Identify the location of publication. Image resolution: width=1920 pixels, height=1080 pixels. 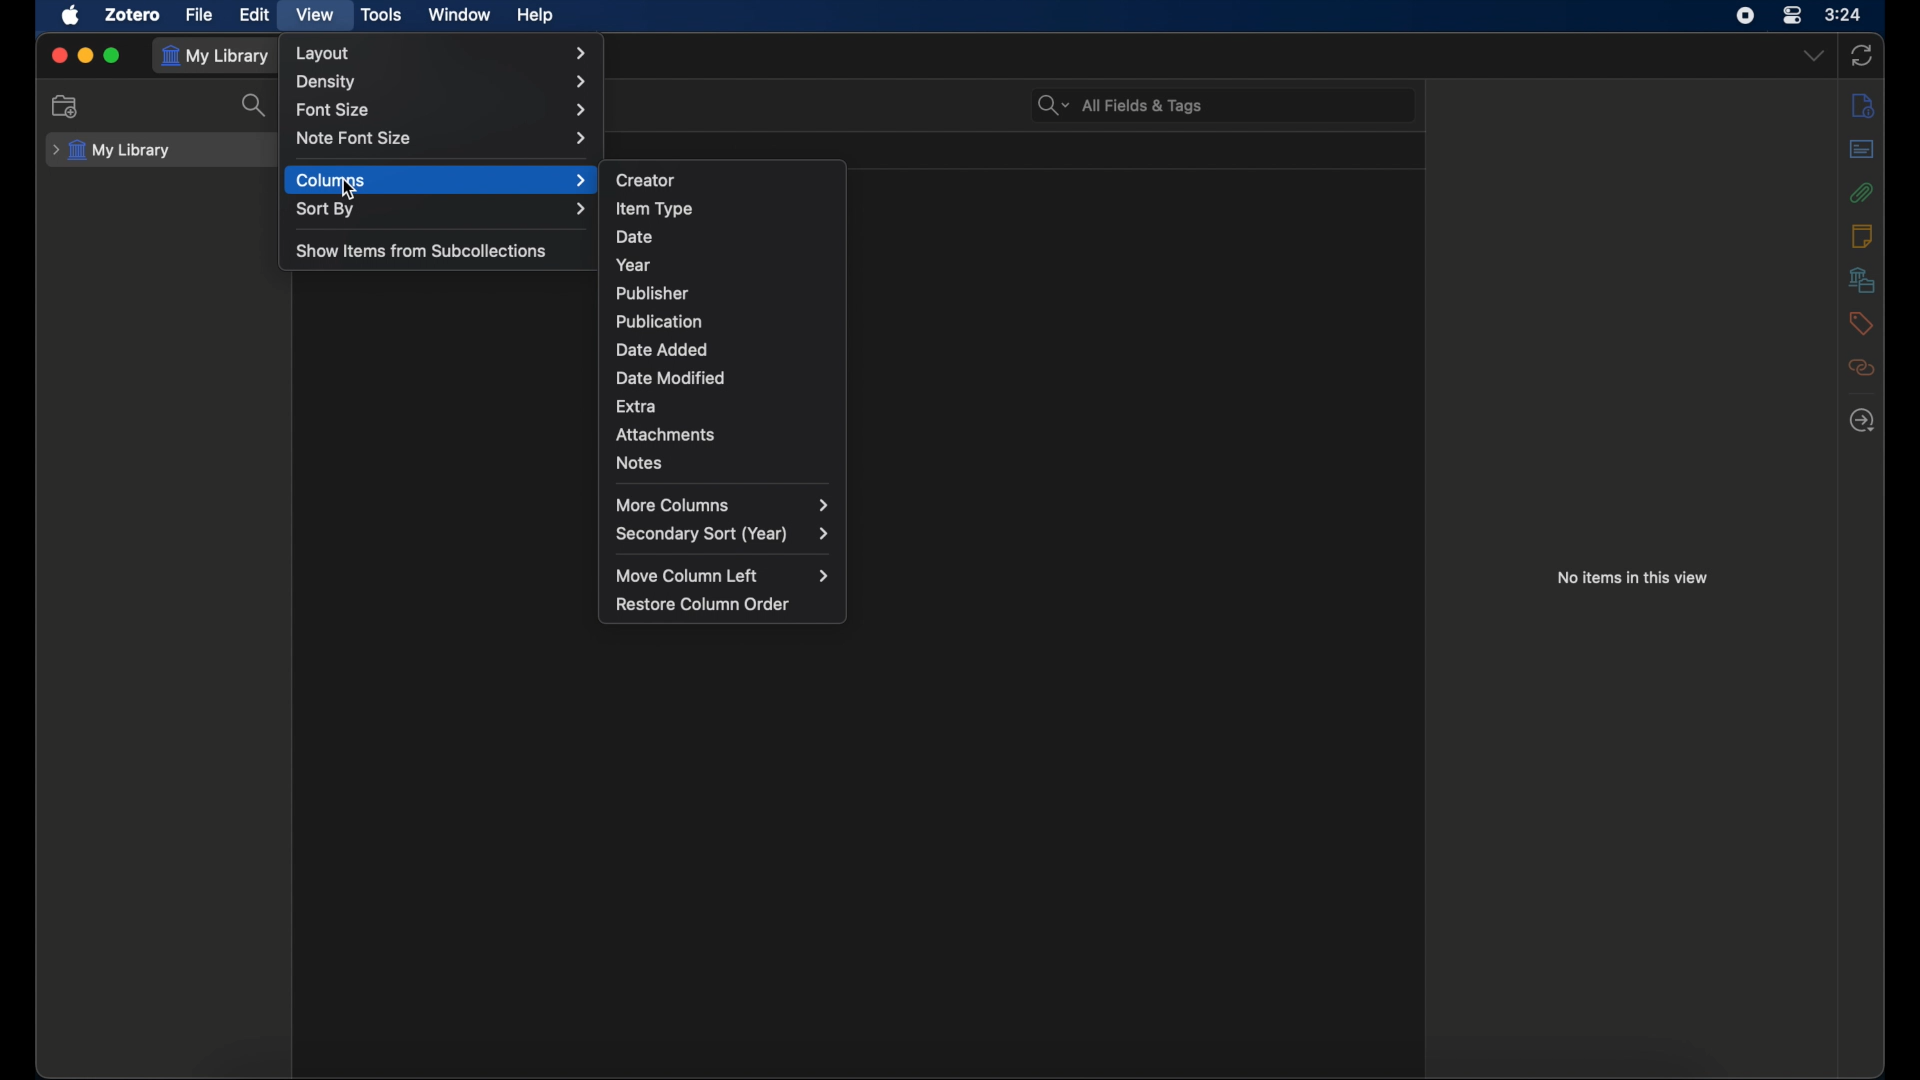
(658, 320).